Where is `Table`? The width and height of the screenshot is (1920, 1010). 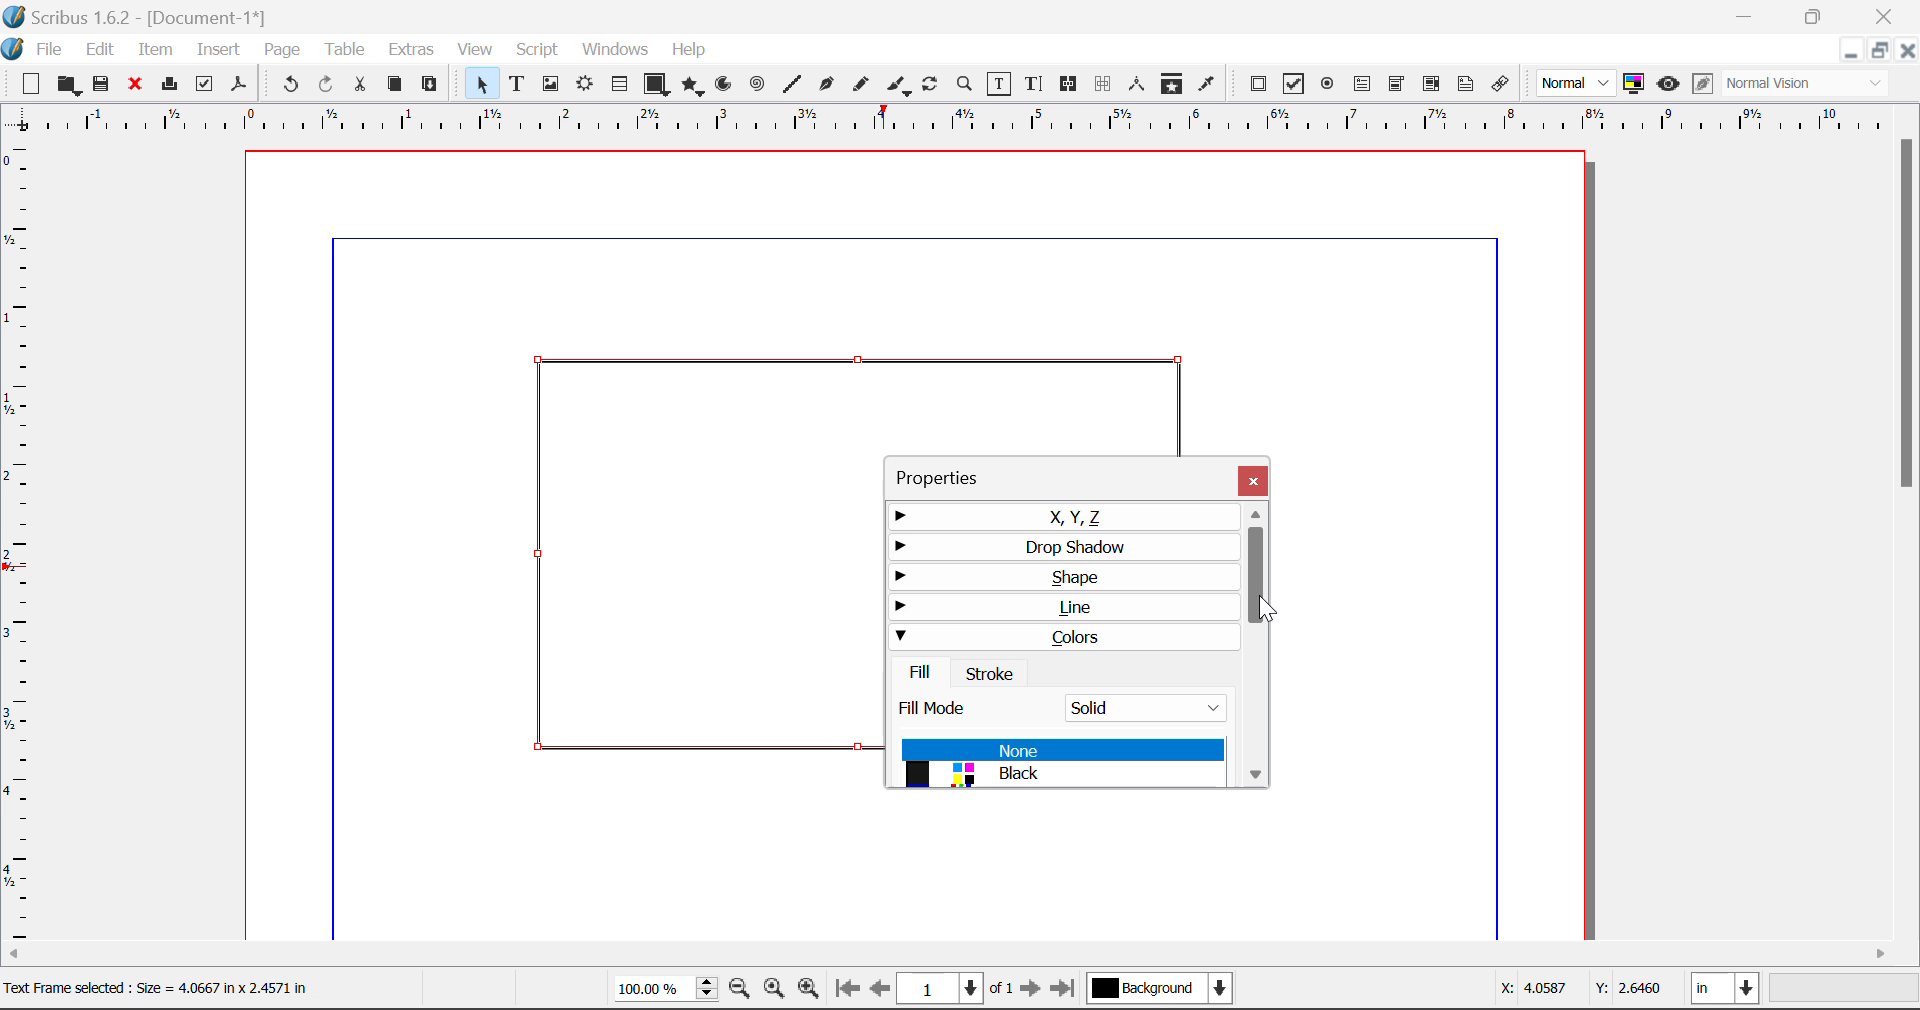
Table is located at coordinates (344, 48).